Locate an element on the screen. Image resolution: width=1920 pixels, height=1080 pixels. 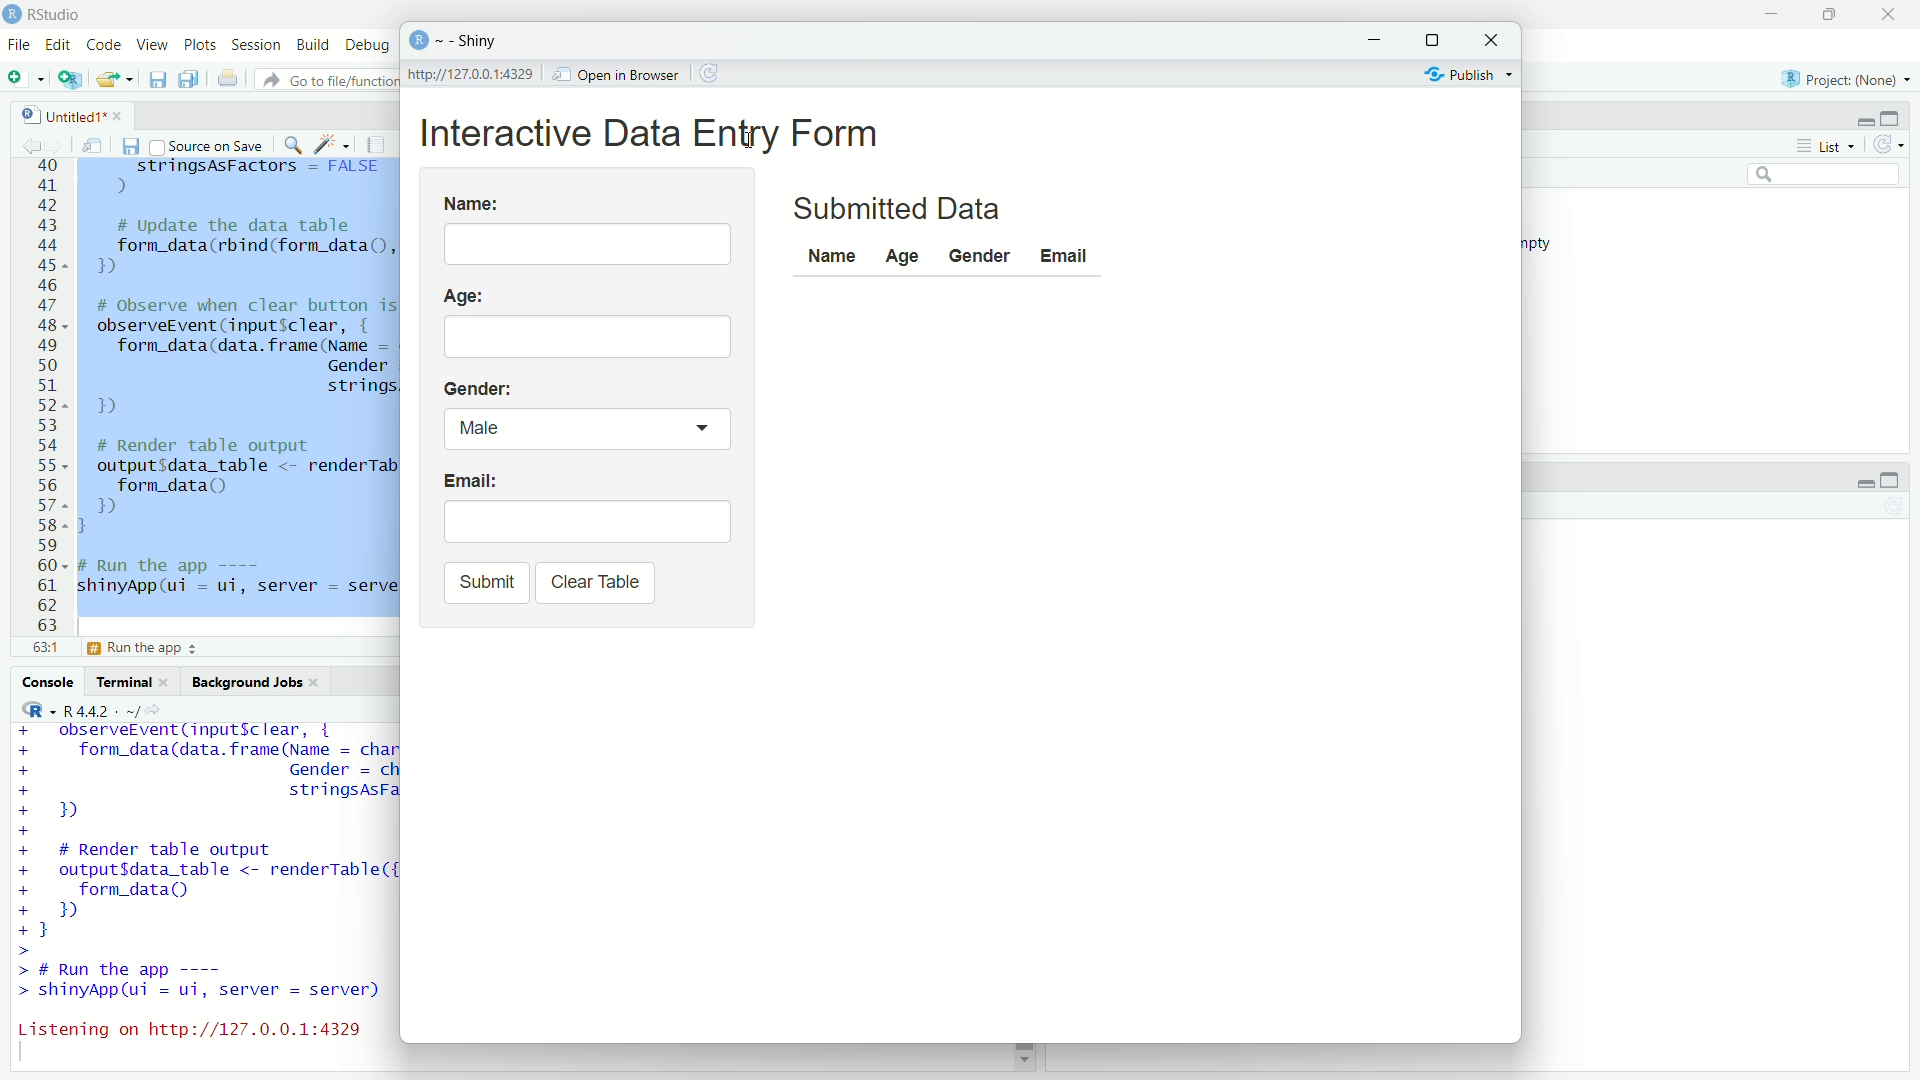
R 4.4.2 . ~/ is located at coordinates (102, 710).